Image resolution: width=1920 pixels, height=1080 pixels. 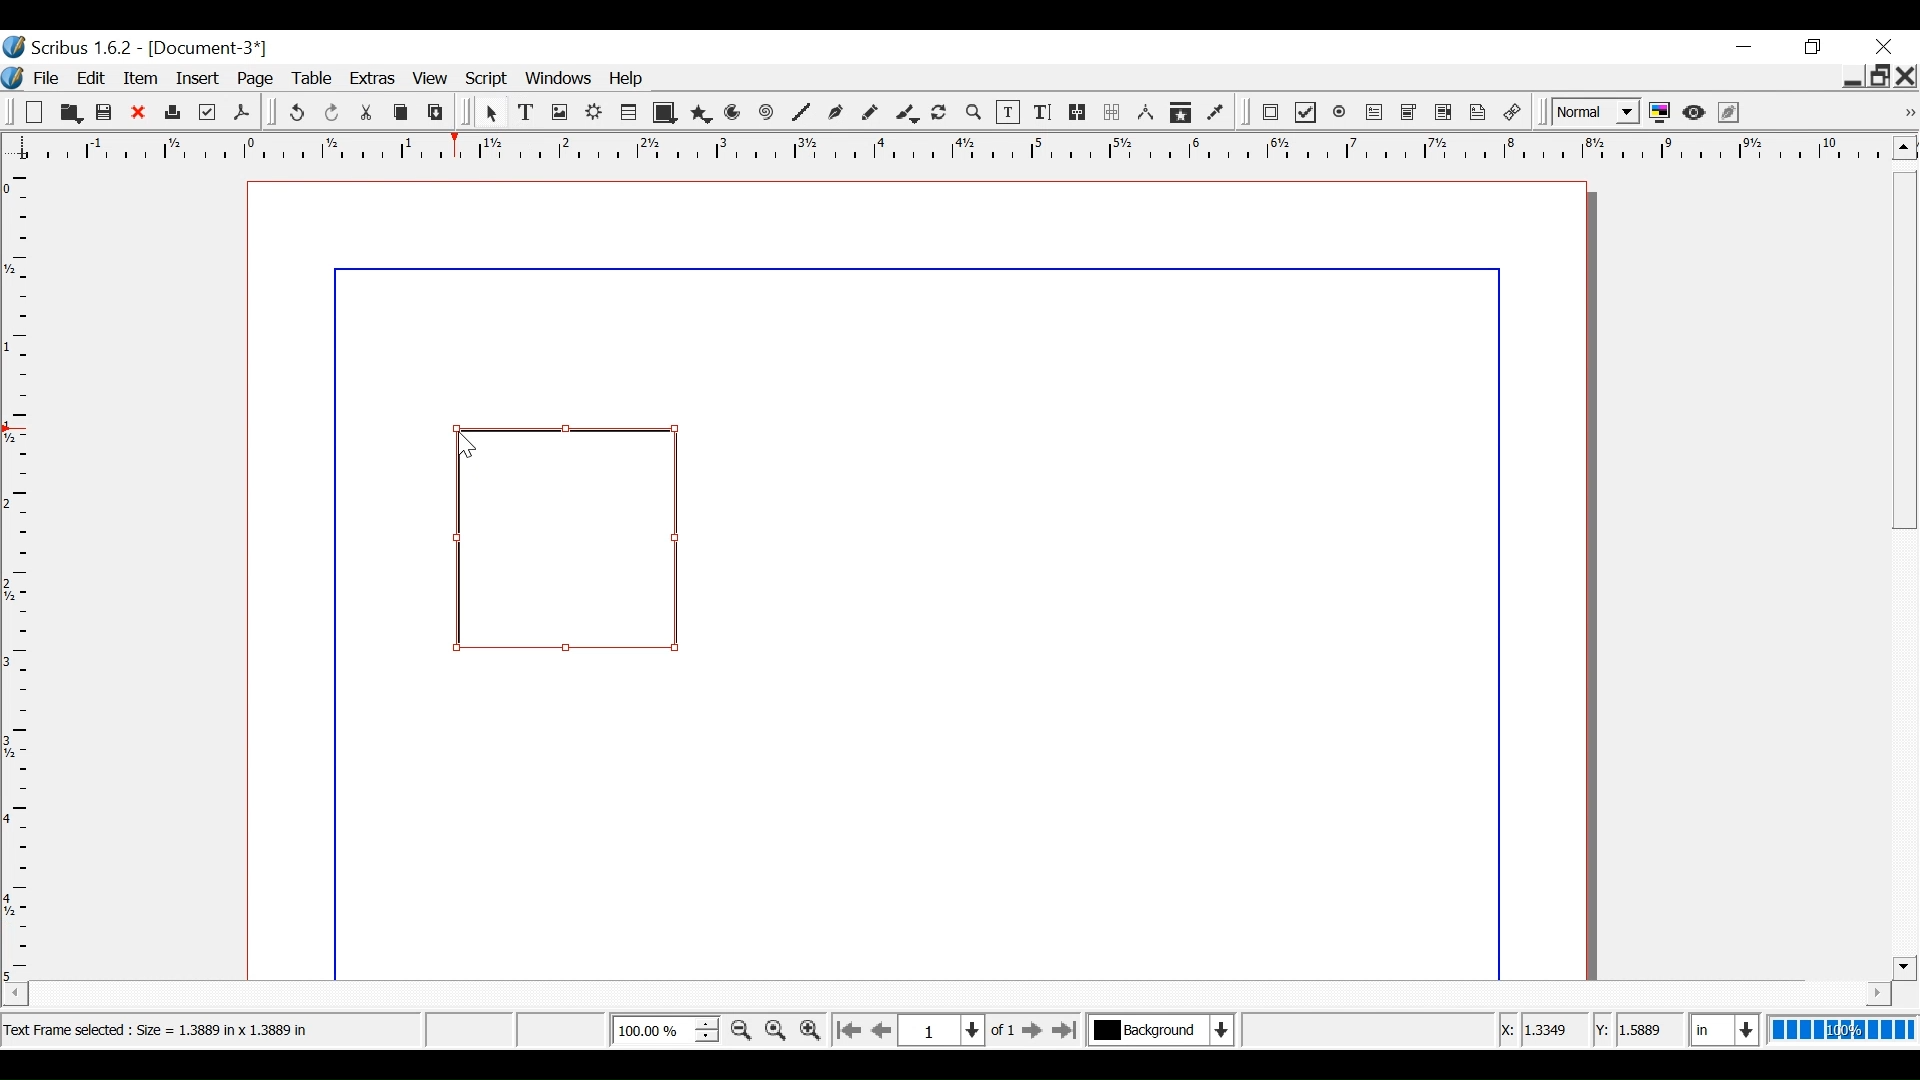 What do you see at coordinates (105, 111) in the screenshot?
I see `Save` at bounding box center [105, 111].